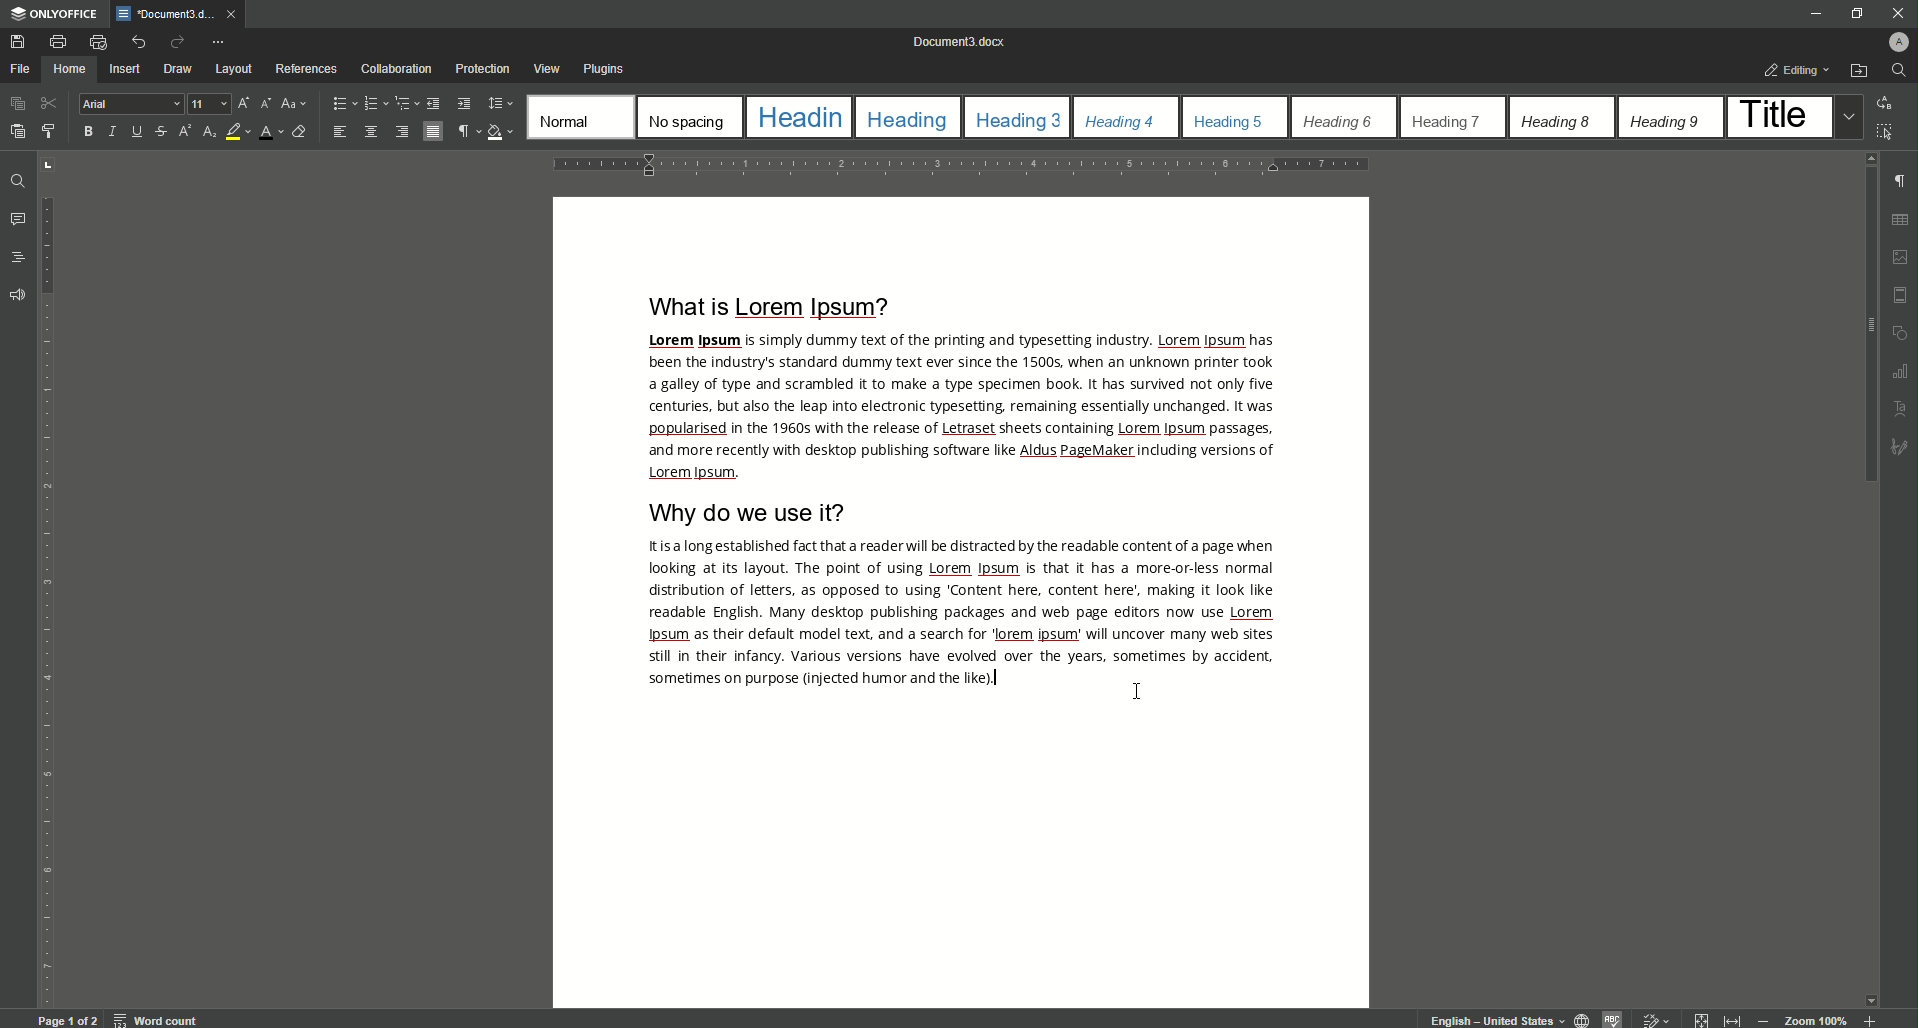  I want to click on Insert, so click(128, 70).